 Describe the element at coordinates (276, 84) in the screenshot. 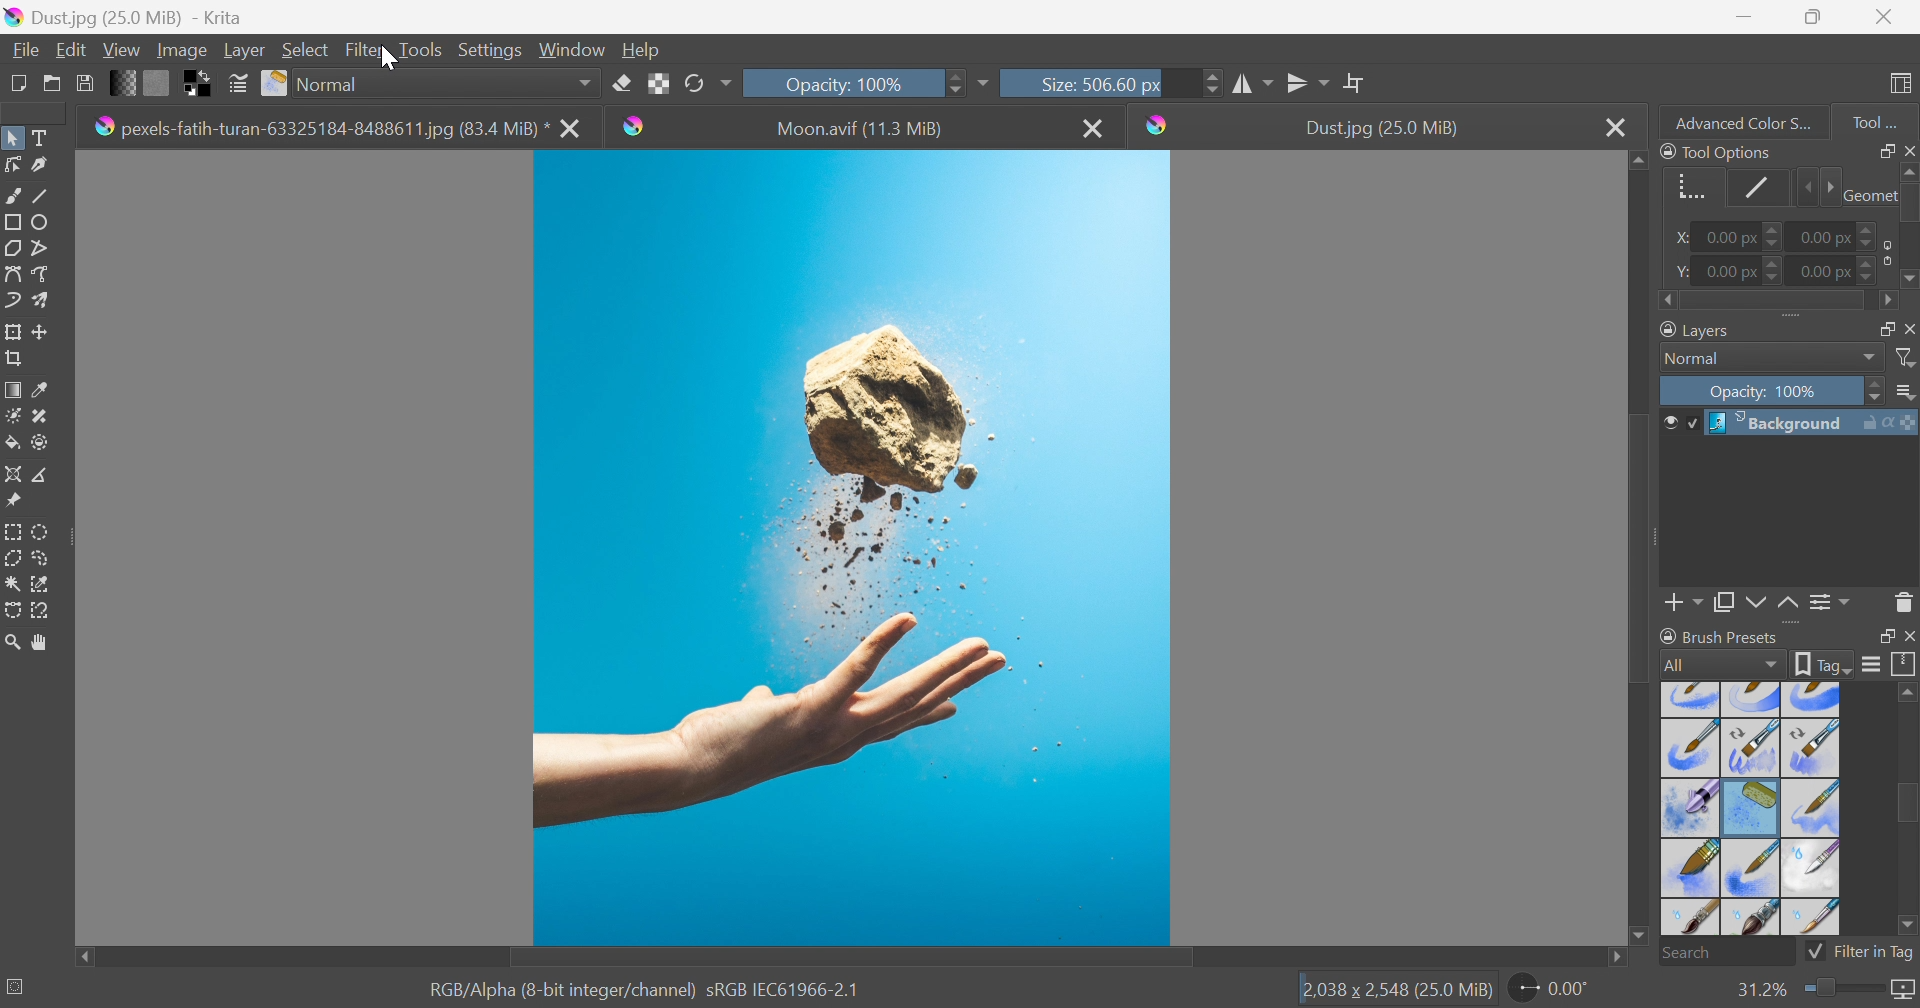

I see `Choose brush preset` at that location.